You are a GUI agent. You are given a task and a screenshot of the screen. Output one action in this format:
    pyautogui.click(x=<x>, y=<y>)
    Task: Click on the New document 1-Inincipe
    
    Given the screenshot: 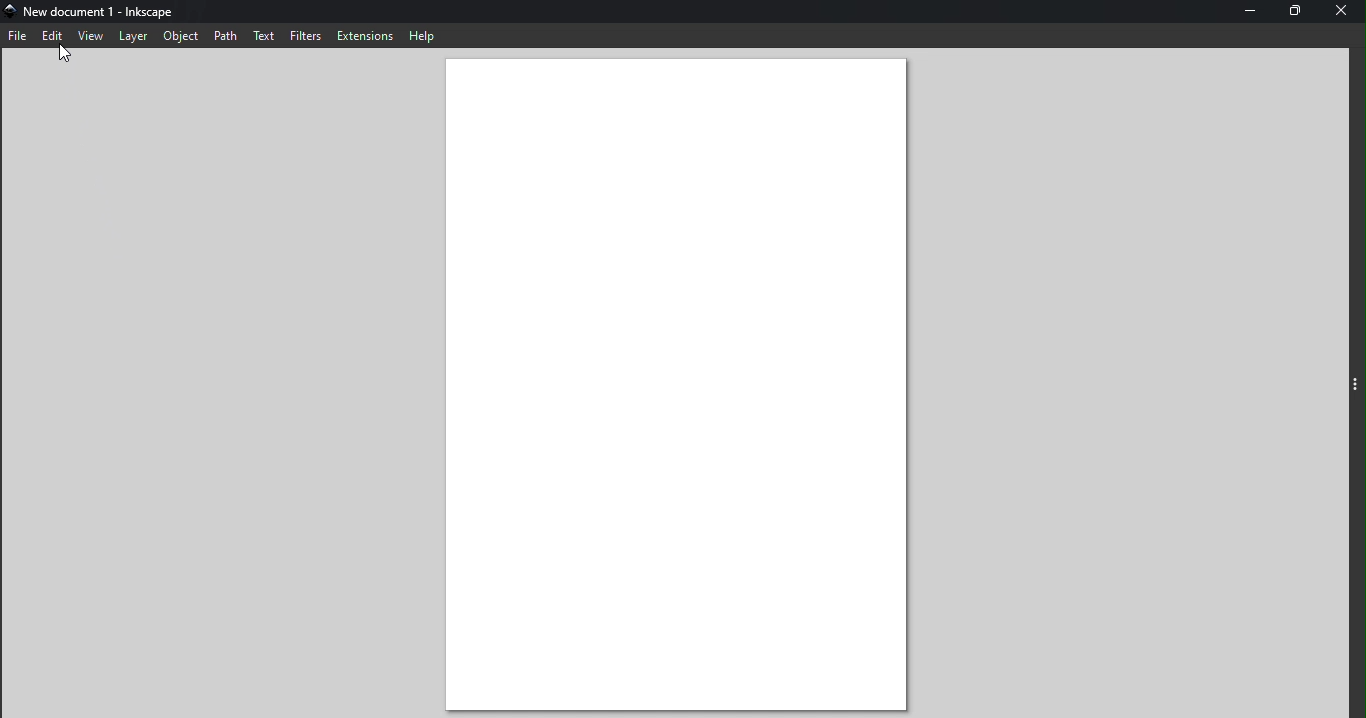 What is the action you would take?
    pyautogui.click(x=102, y=12)
    